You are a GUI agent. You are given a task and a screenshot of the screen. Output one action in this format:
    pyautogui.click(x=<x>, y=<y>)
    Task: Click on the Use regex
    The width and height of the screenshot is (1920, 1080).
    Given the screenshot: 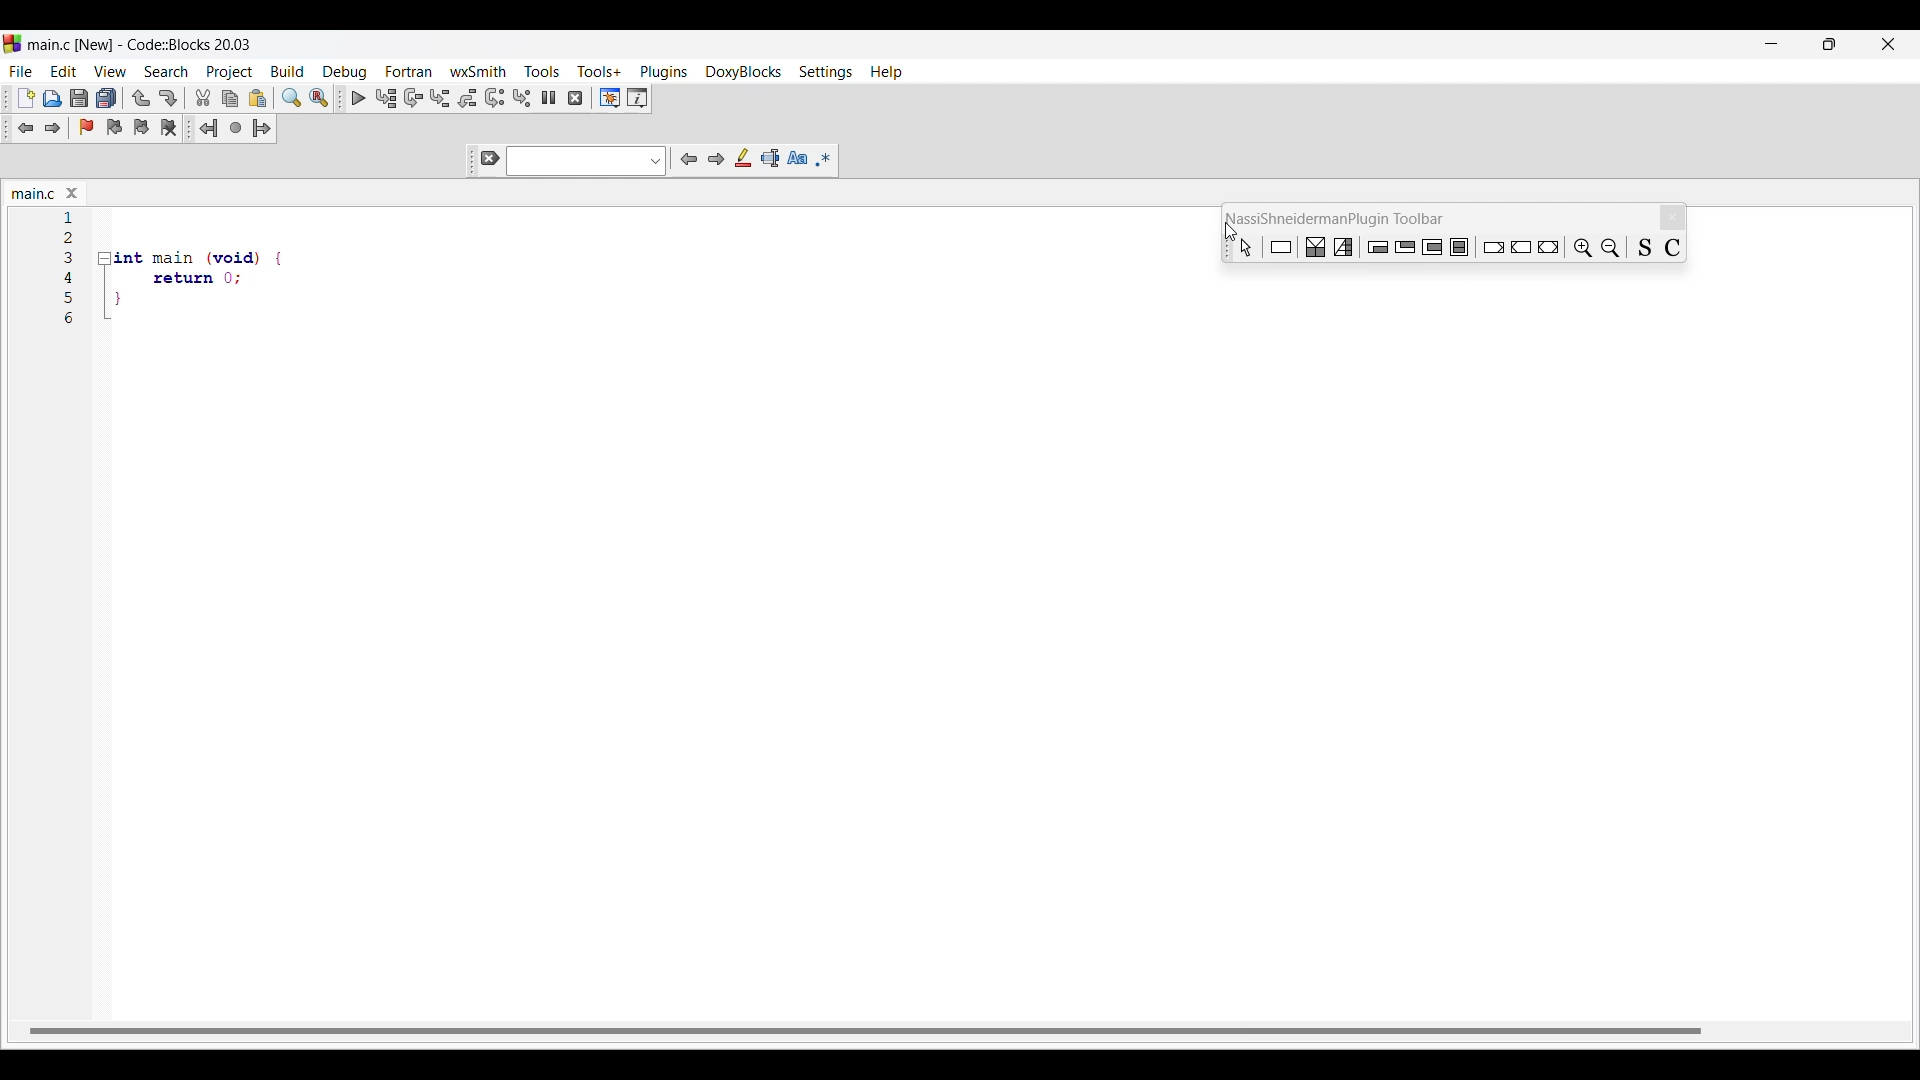 What is the action you would take?
    pyautogui.click(x=824, y=159)
    